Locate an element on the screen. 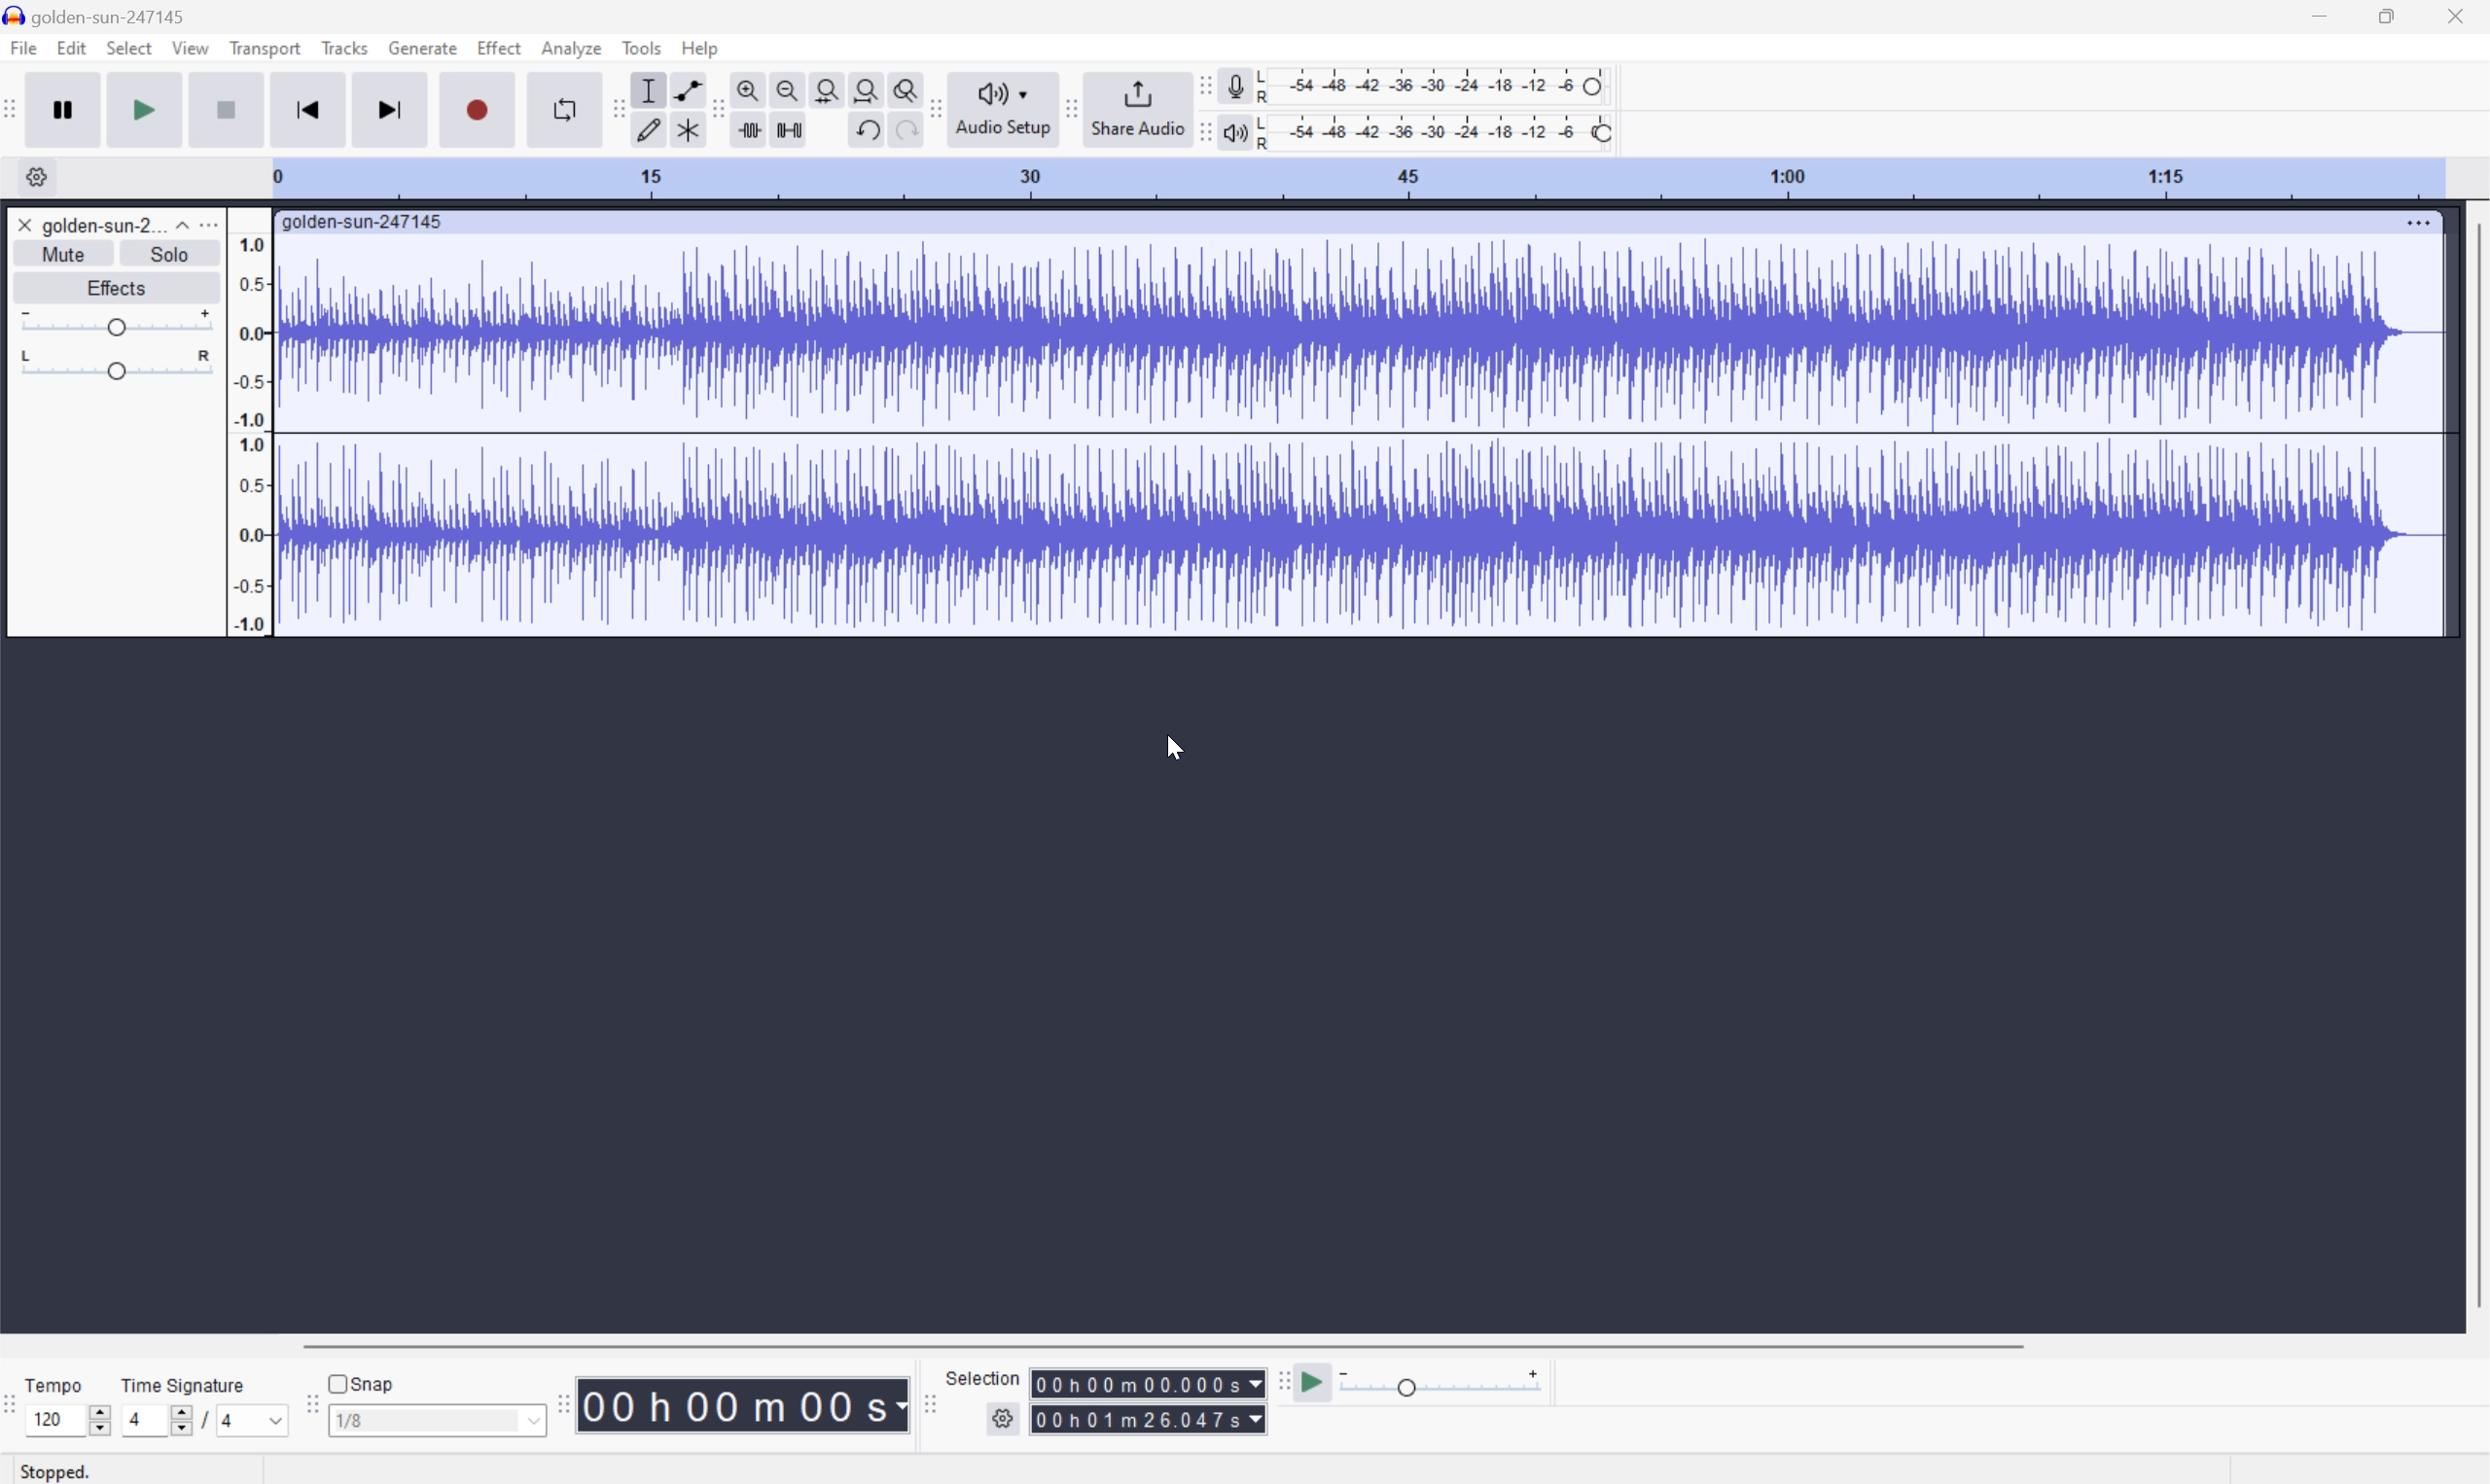 The height and width of the screenshot is (1484, 2490). Zoom out is located at coordinates (788, 89).